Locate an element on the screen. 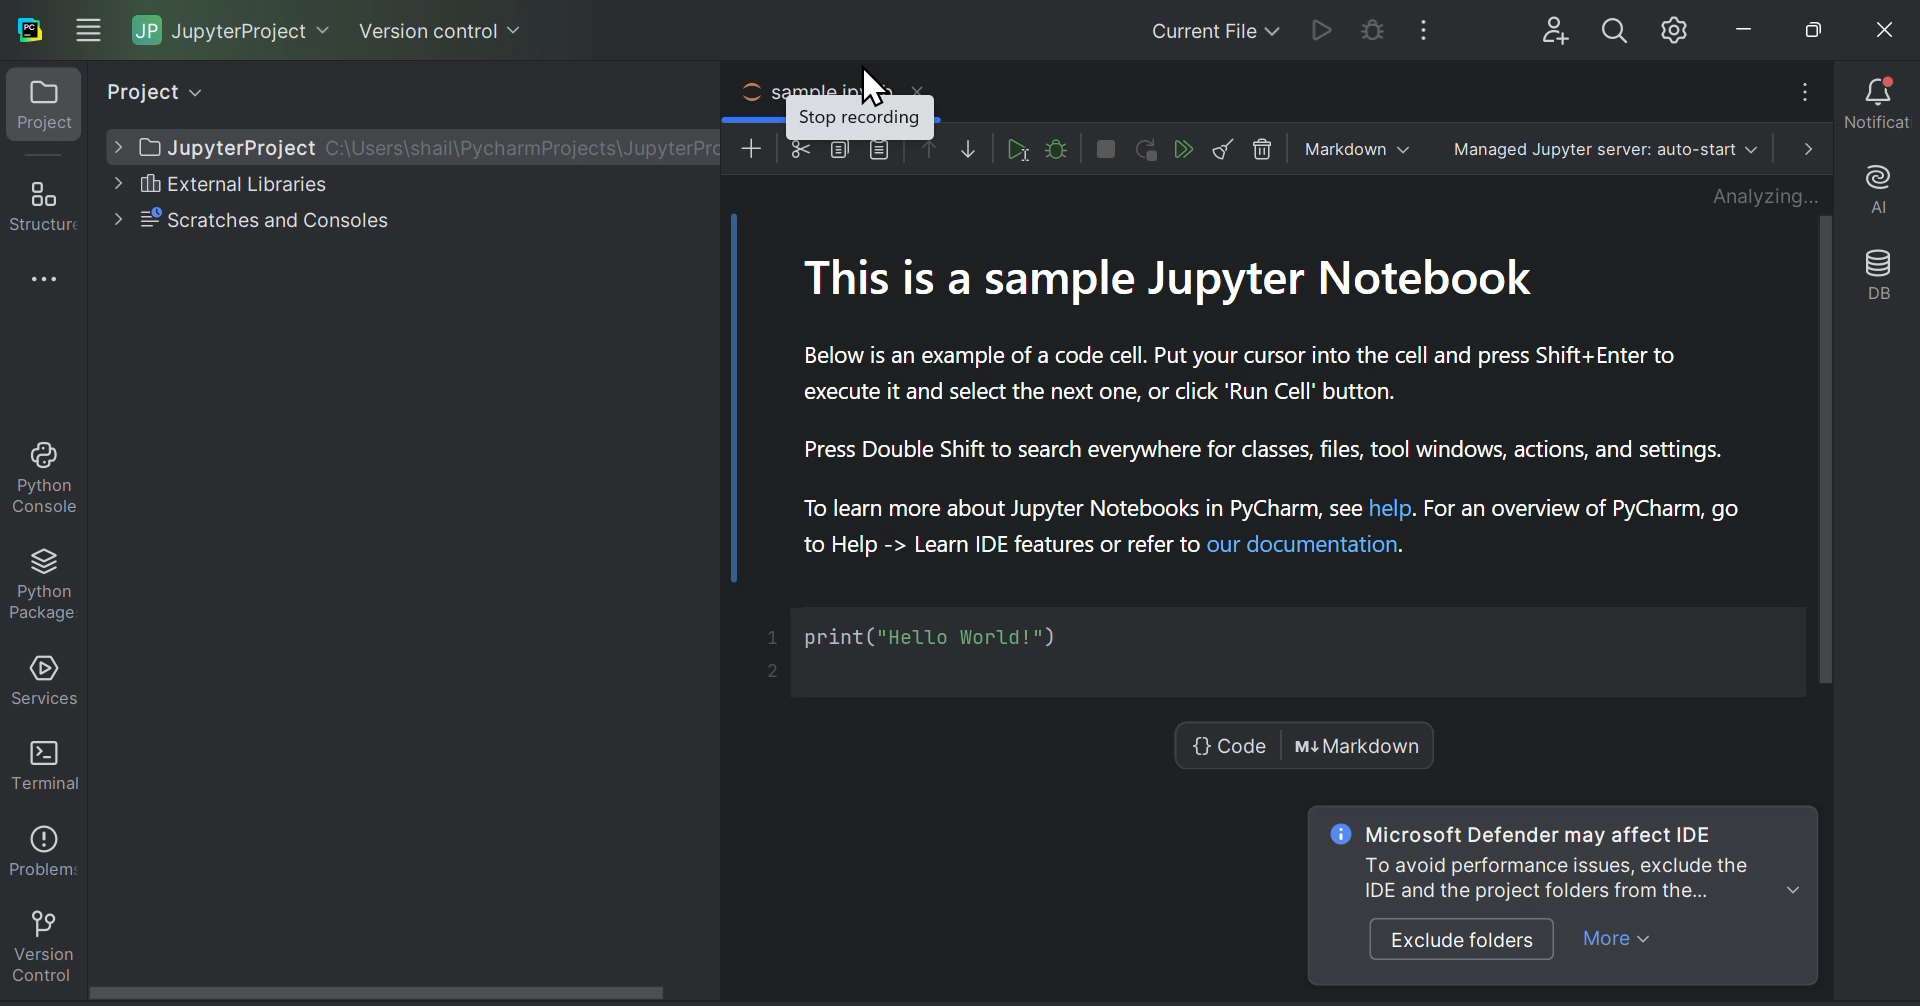 Image resolution: width=1920 pixels, height=1006 pixels. Add file is located at coordinates (1546, 27).